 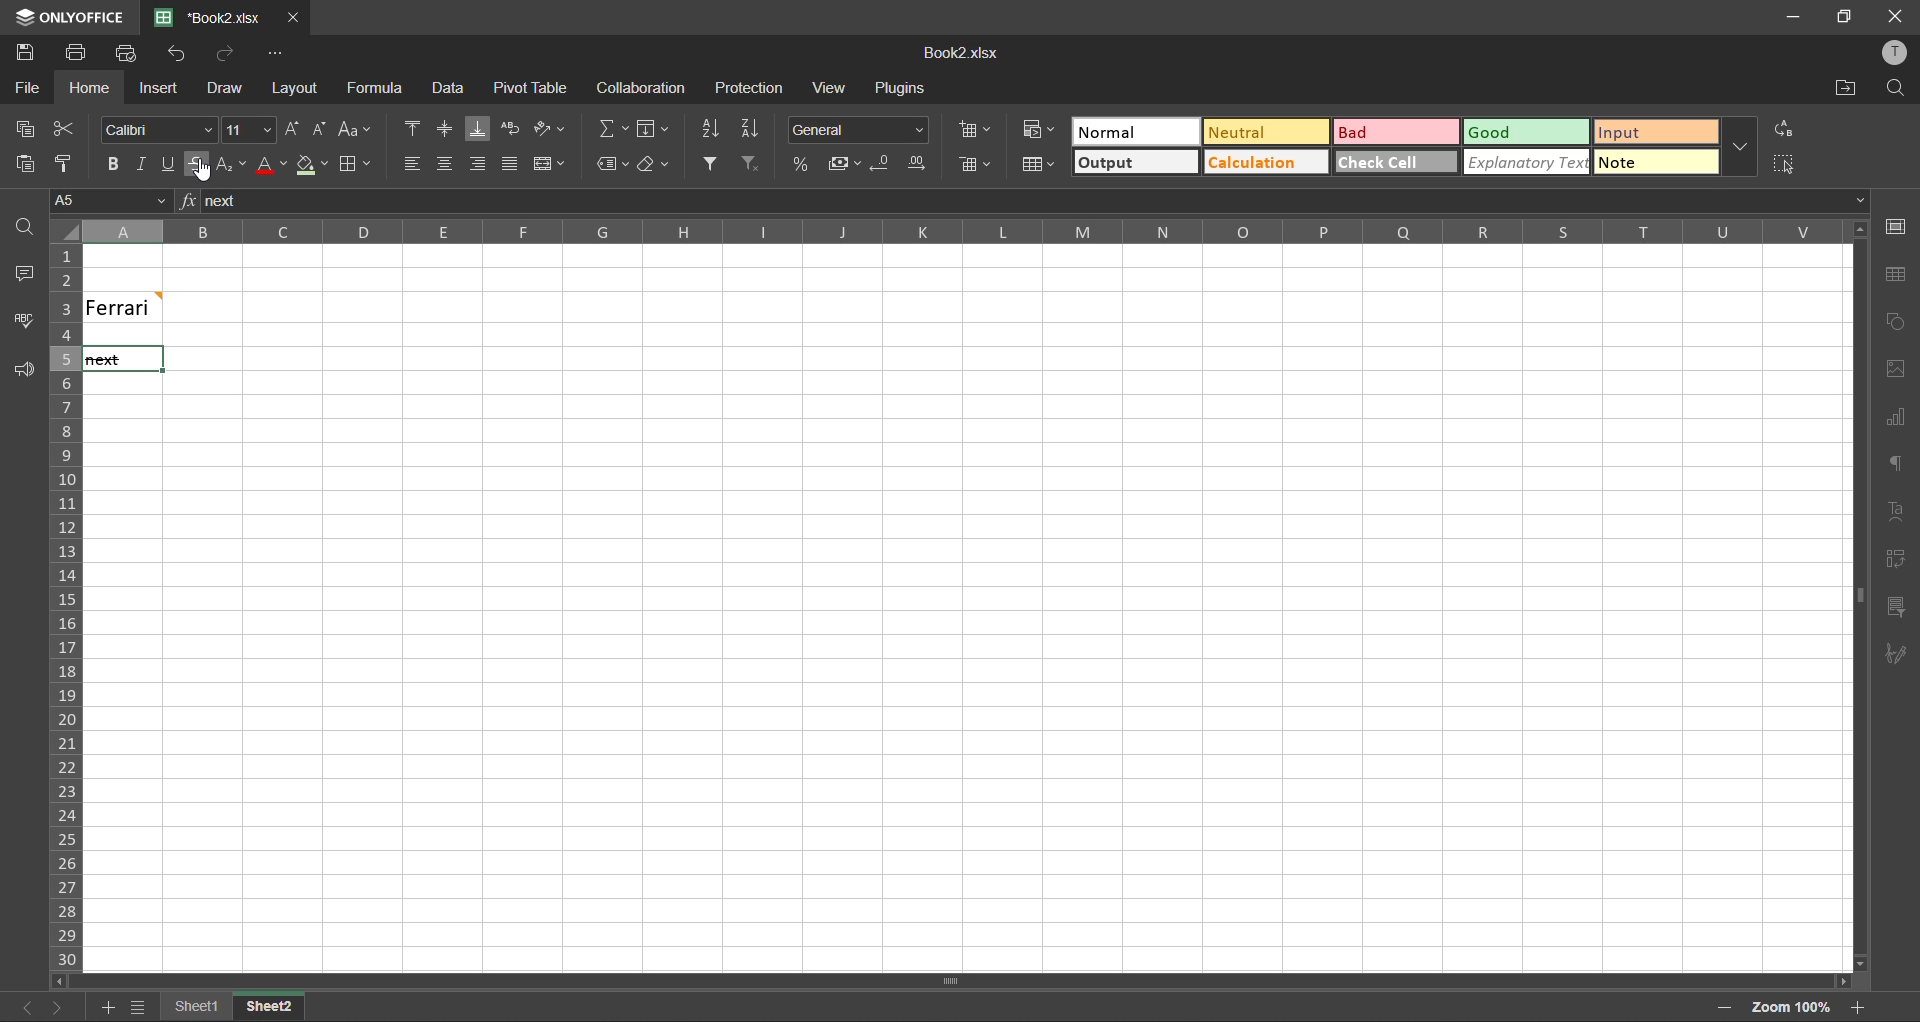 What do you see at coordinates (414, 163) in the screenshot?
I see `align left` at bounding box center [414, 163].